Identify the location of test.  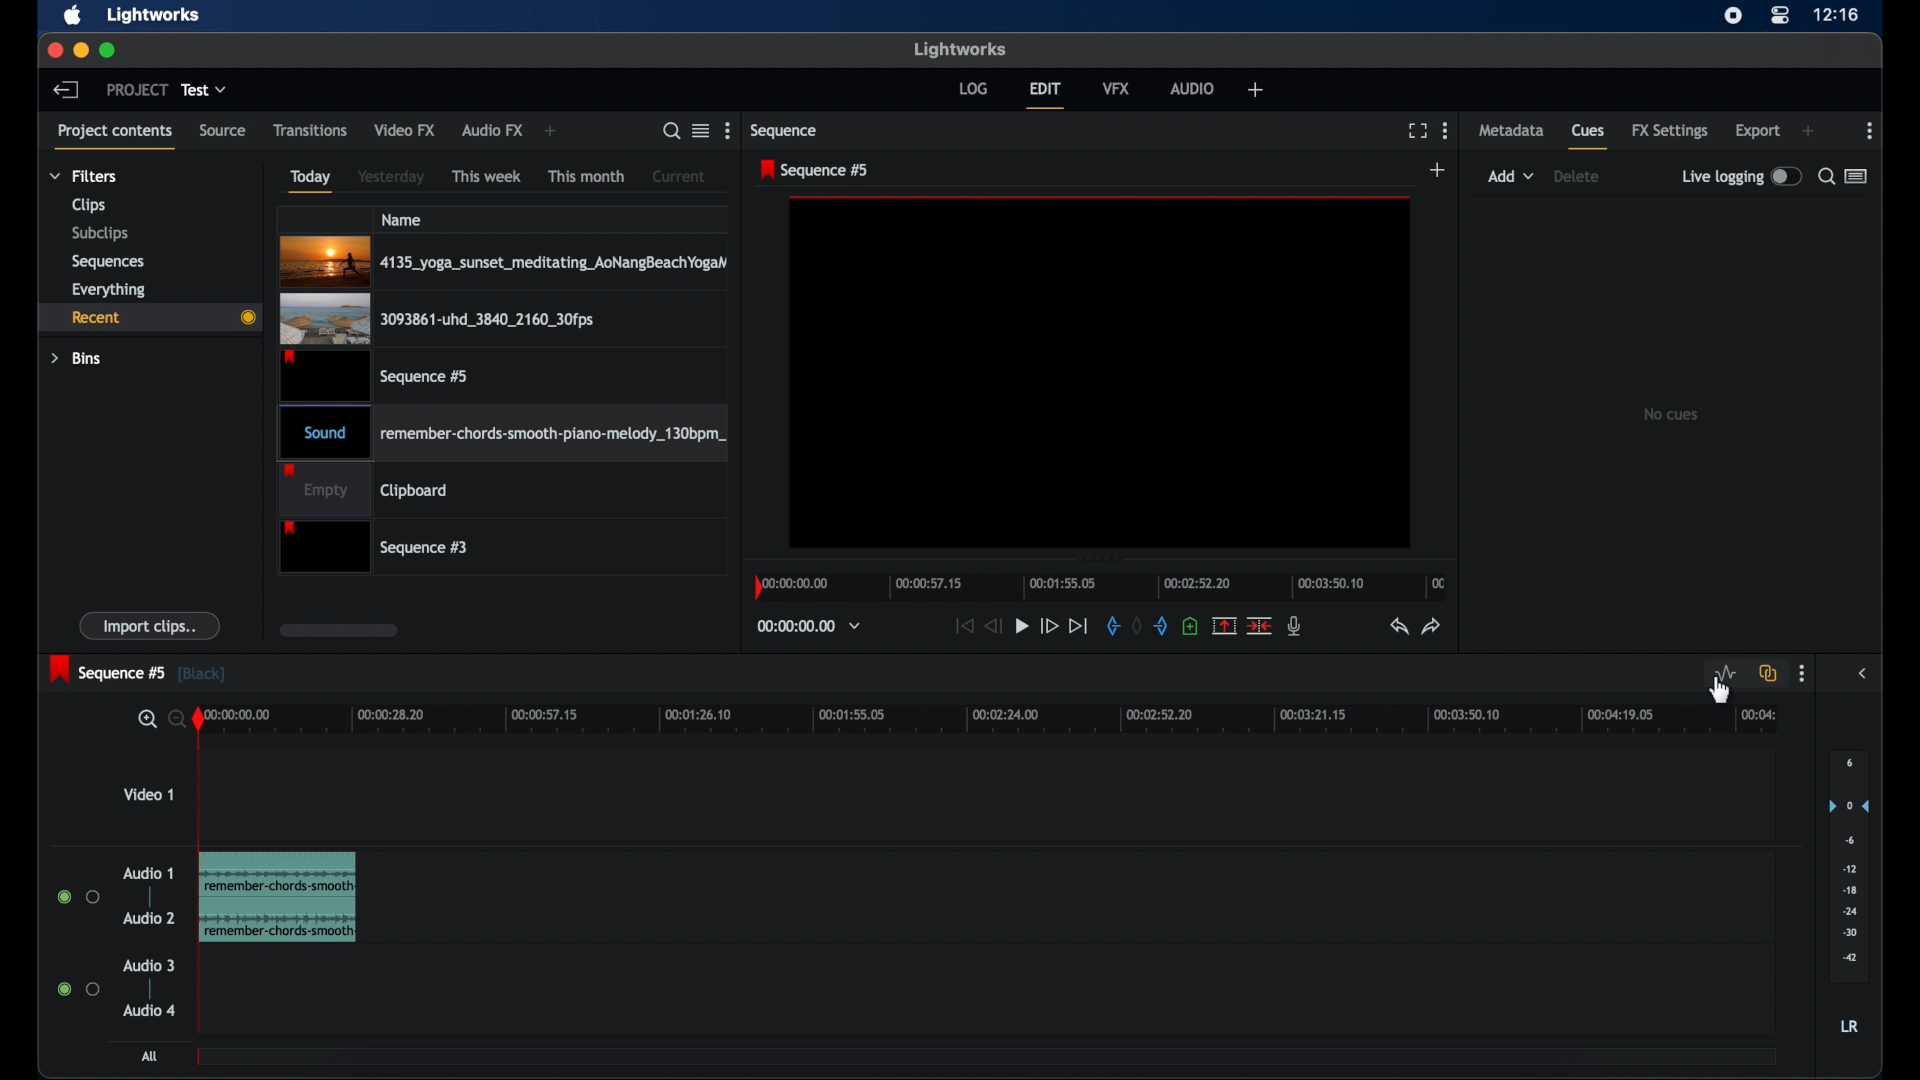
(206, 90).